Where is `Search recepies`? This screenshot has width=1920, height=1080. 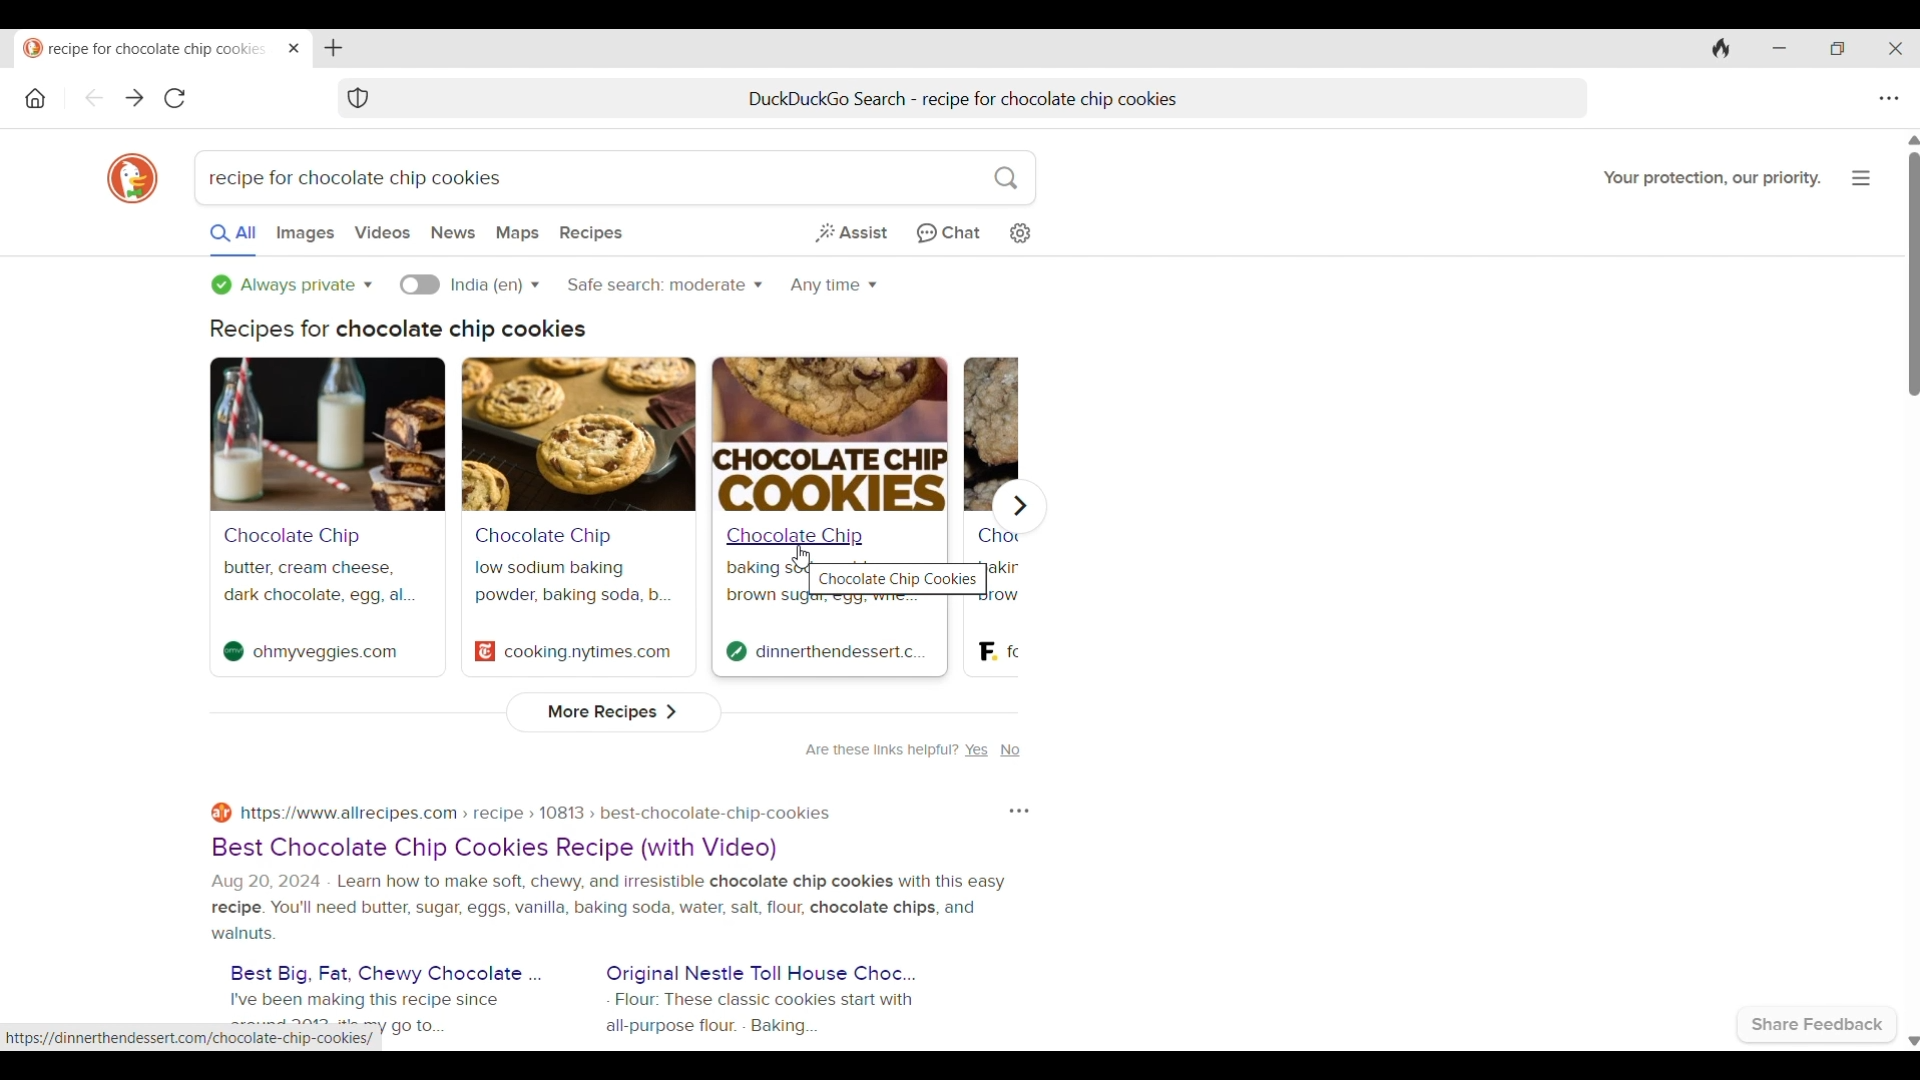 Search recepies is located at coordinates (591, 233).